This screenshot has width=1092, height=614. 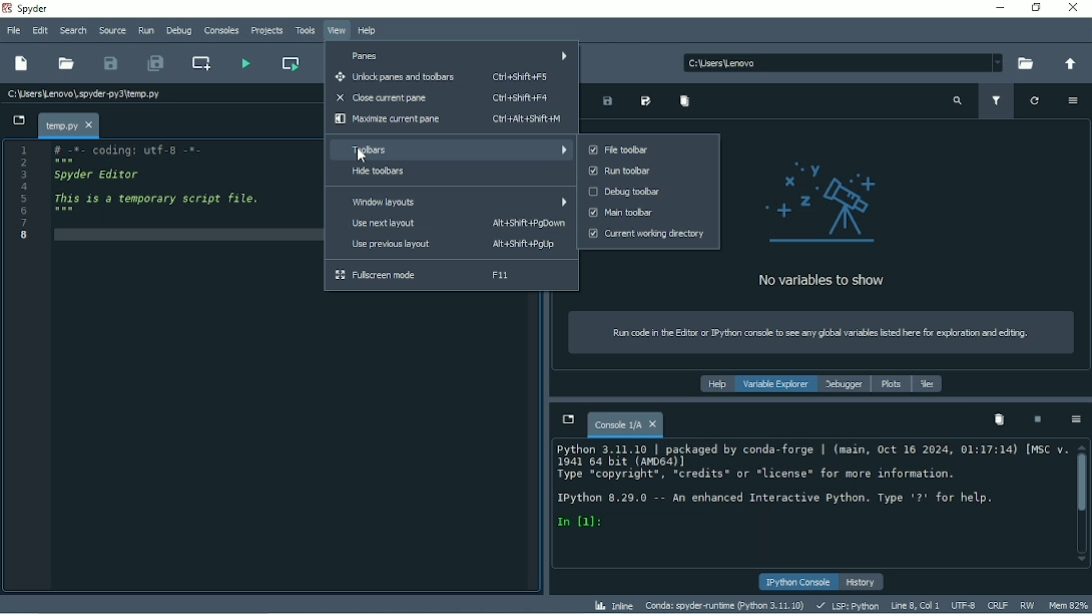 What do you see at coordinates (798, 583) in the screenshot?
I see `IPython console` at bounding box center [798, 583].